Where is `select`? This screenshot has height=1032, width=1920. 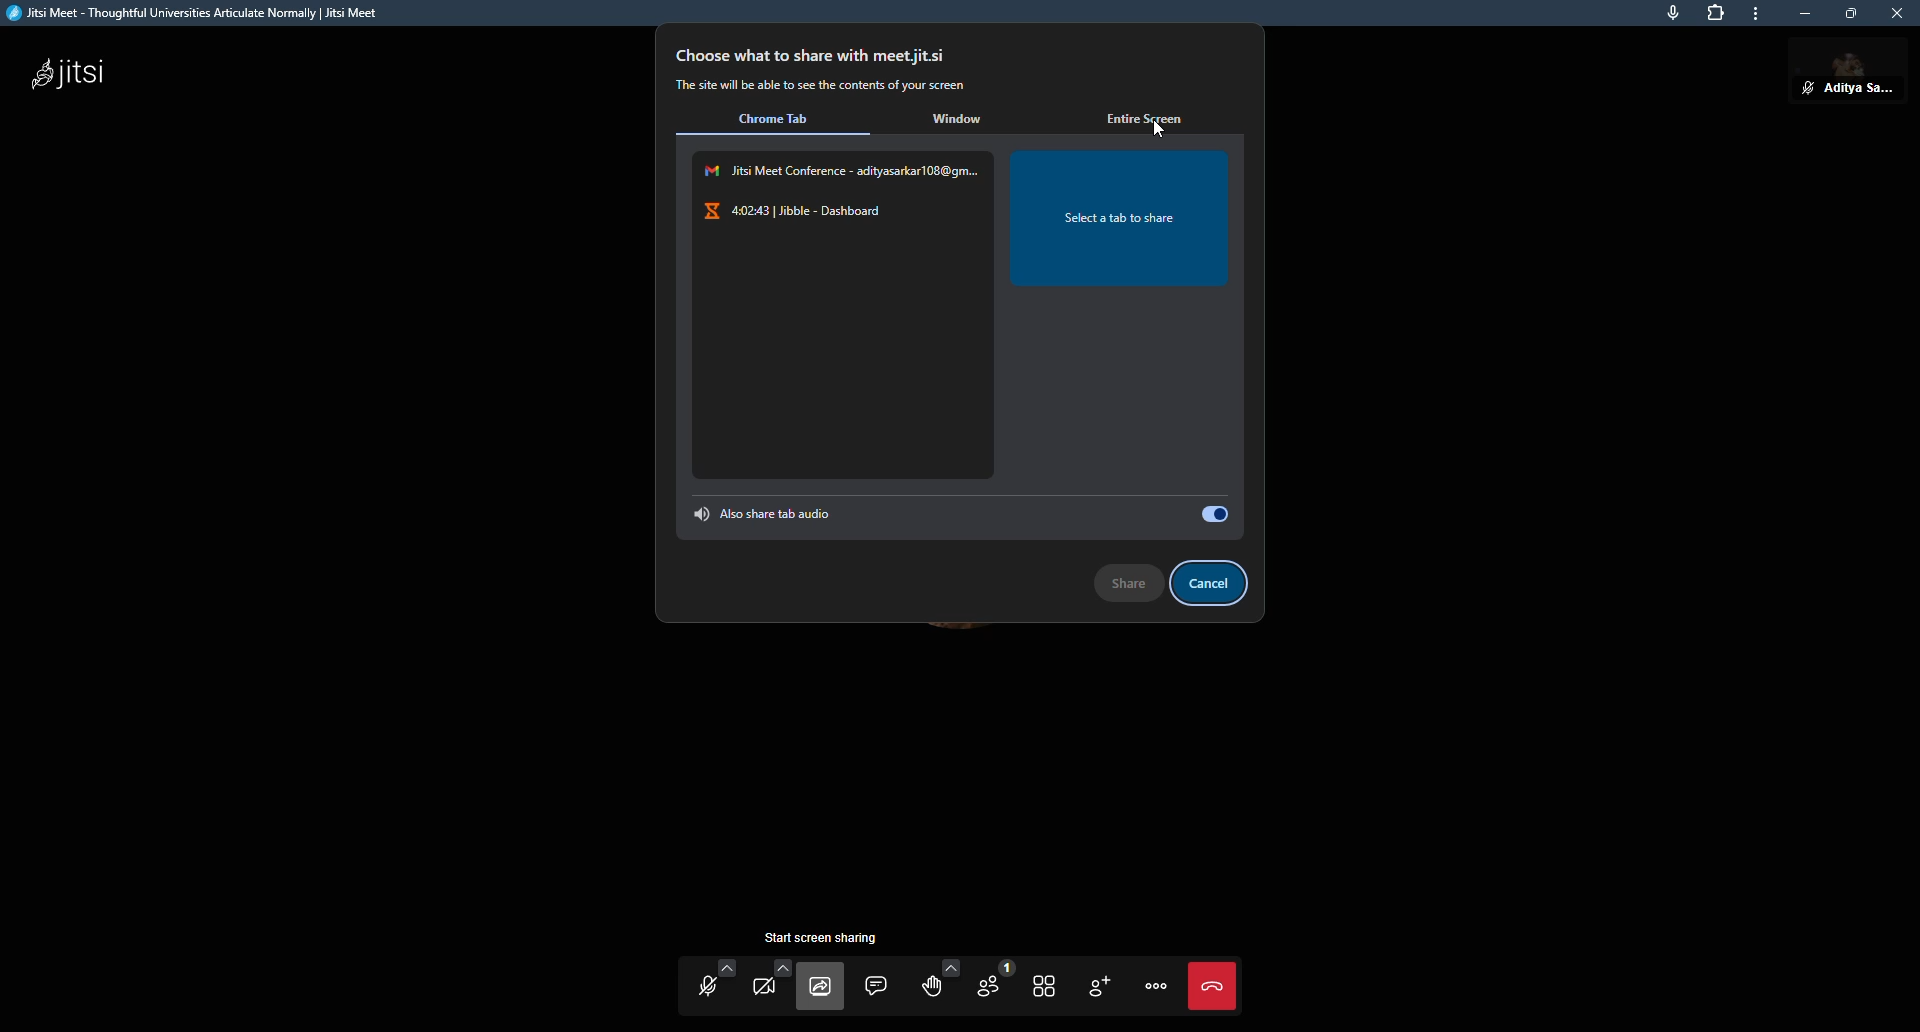 select is located at coordinates (1211, 513).